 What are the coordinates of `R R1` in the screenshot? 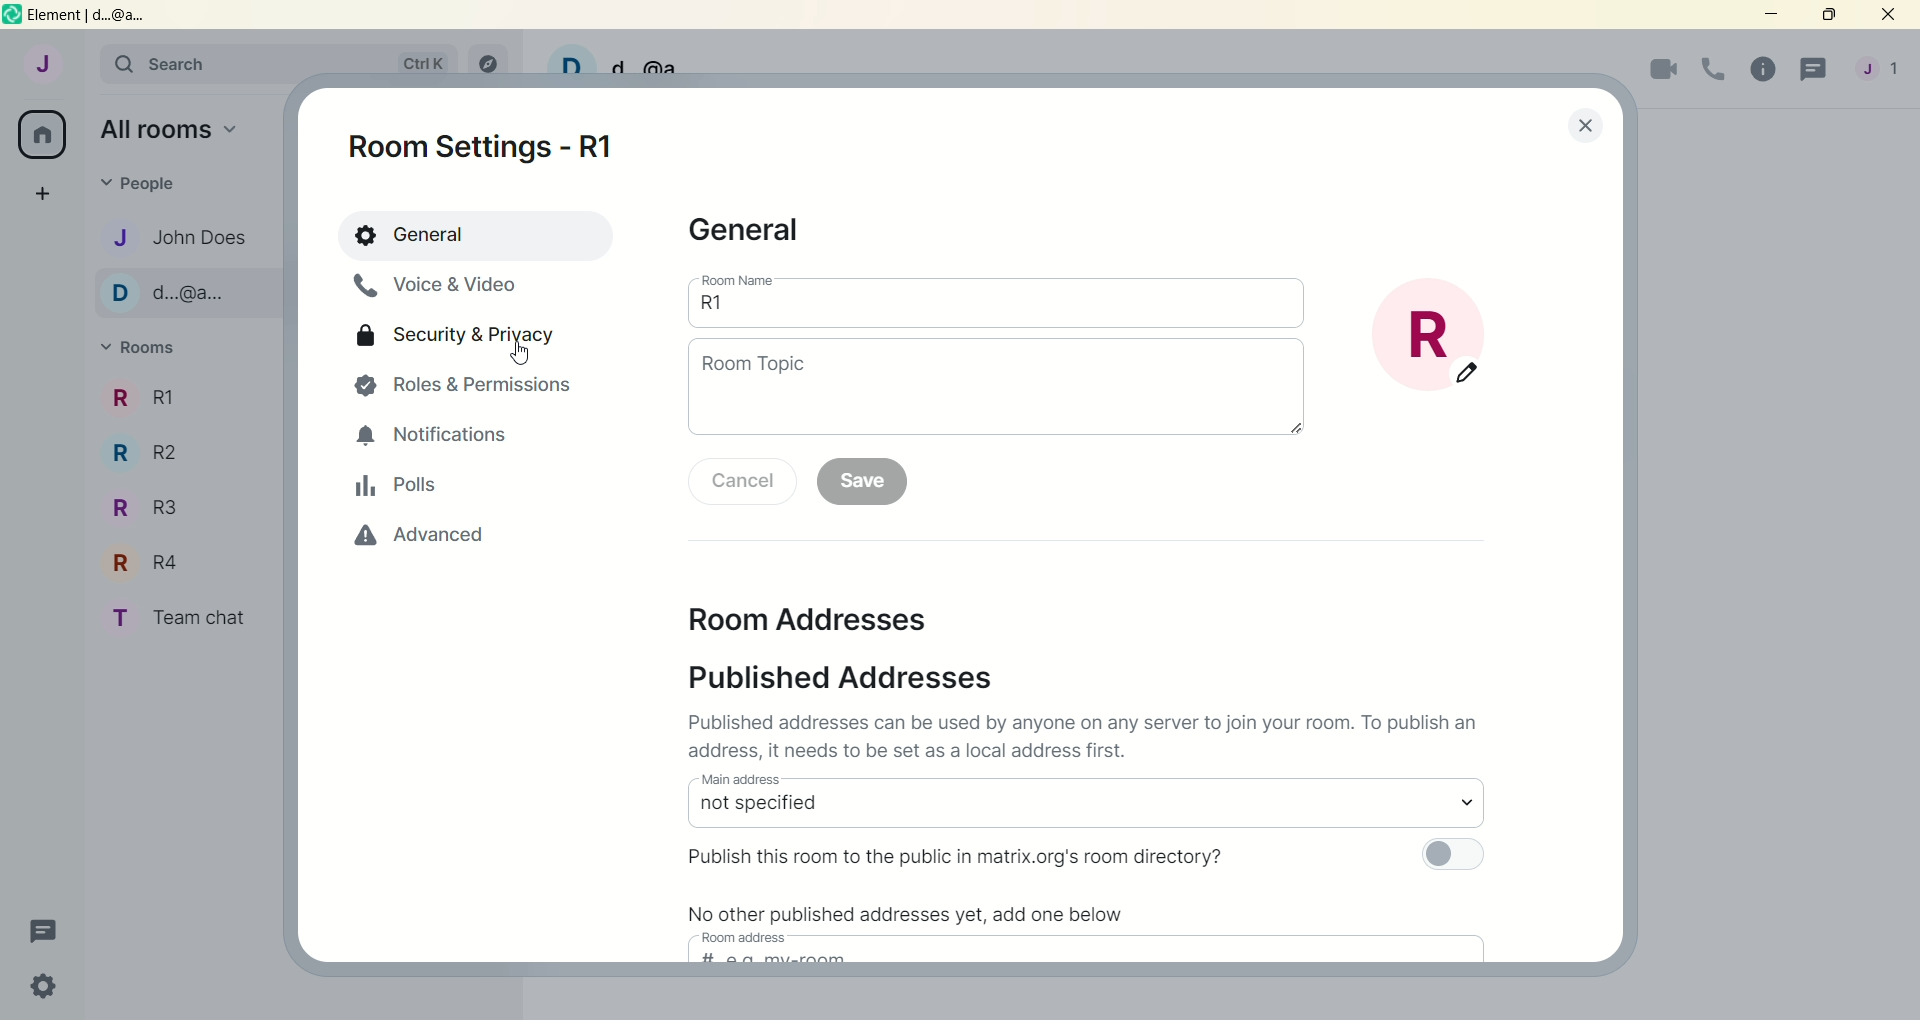 It's located at (184, 401).